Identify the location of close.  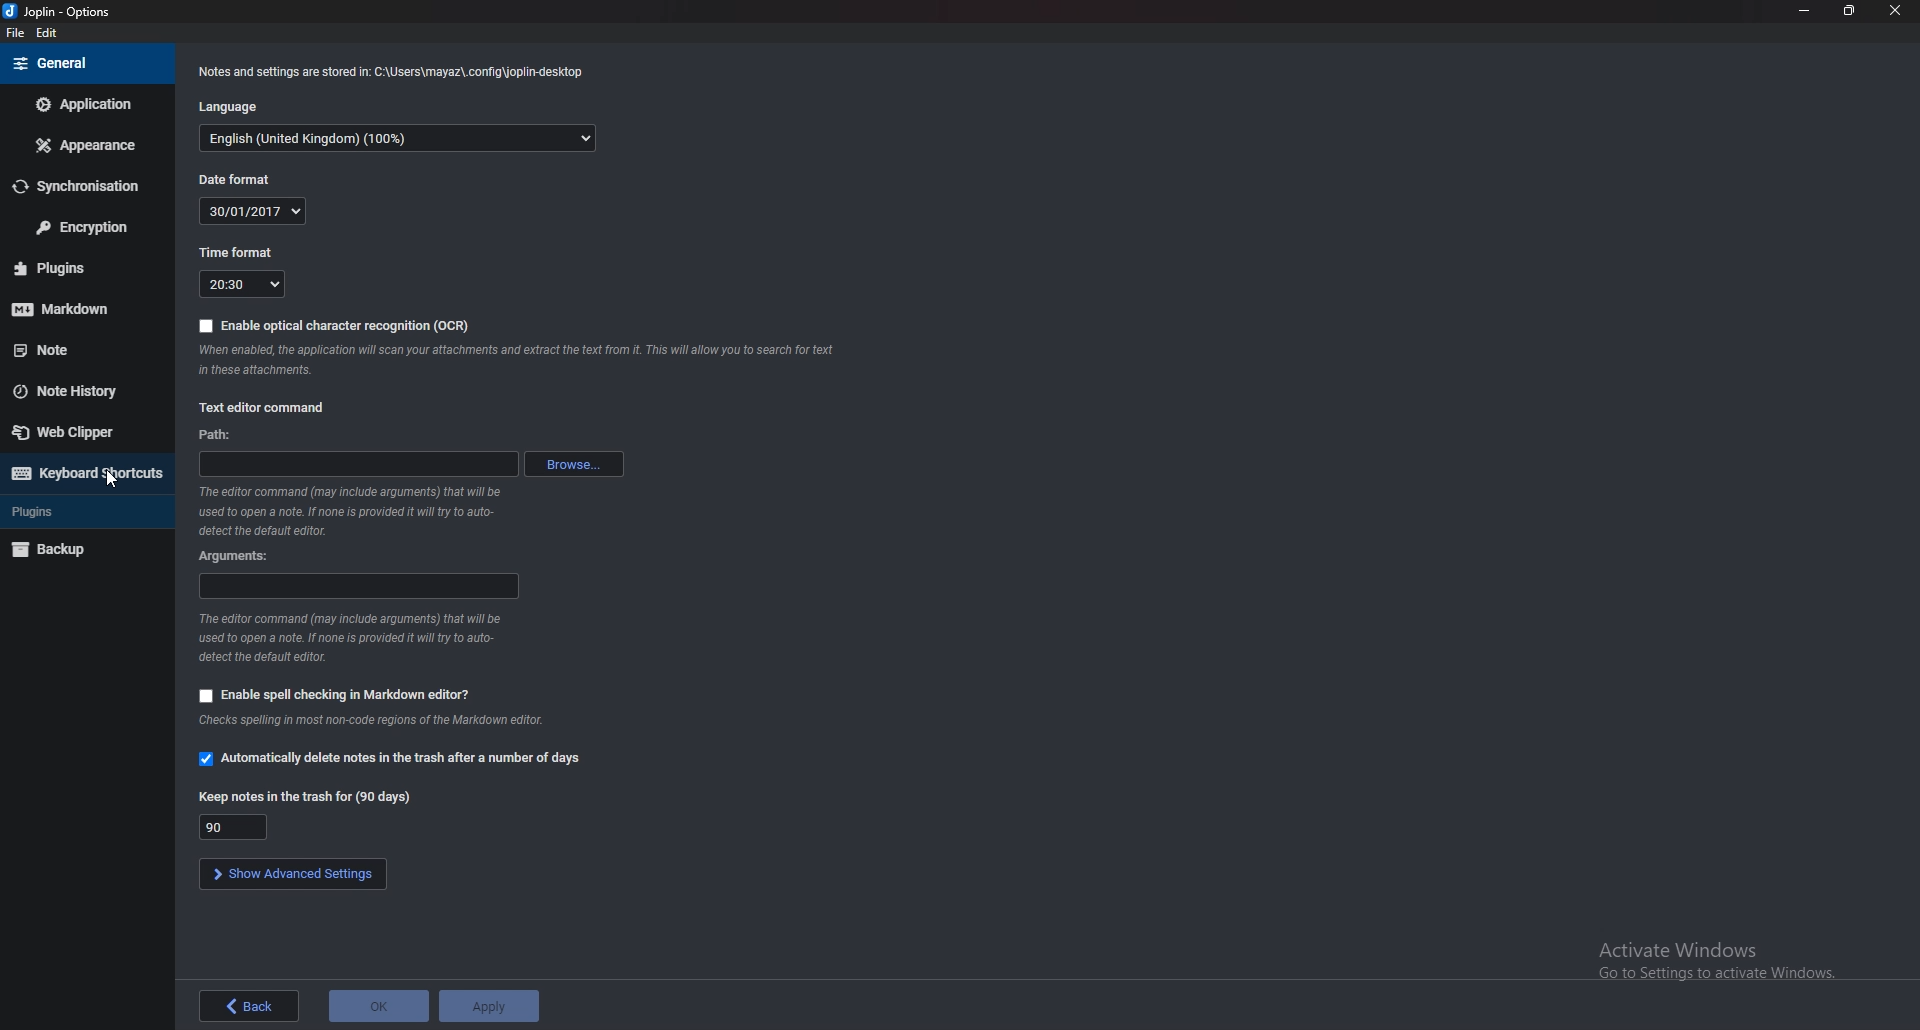
(1896, 9).